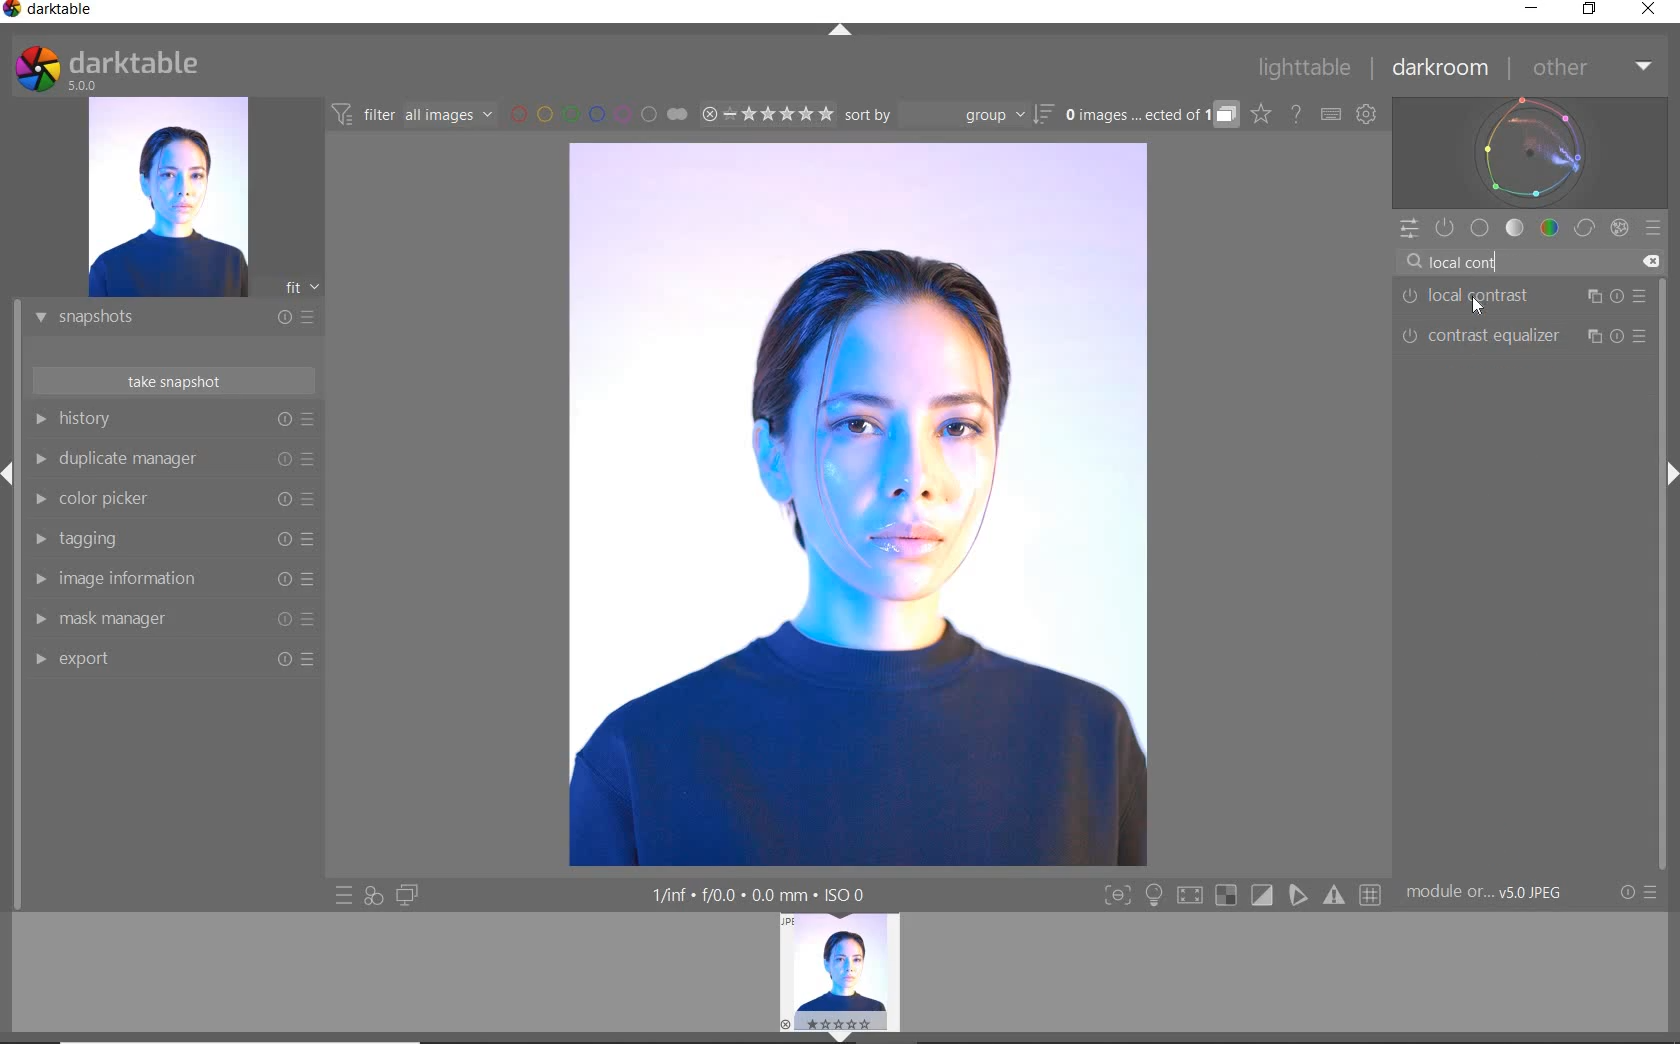 This screenshot has width=1680, height=1044. Describe the element at coordinates (1521, 375) in the screenshot. I see `VIGNETTING` at that location.